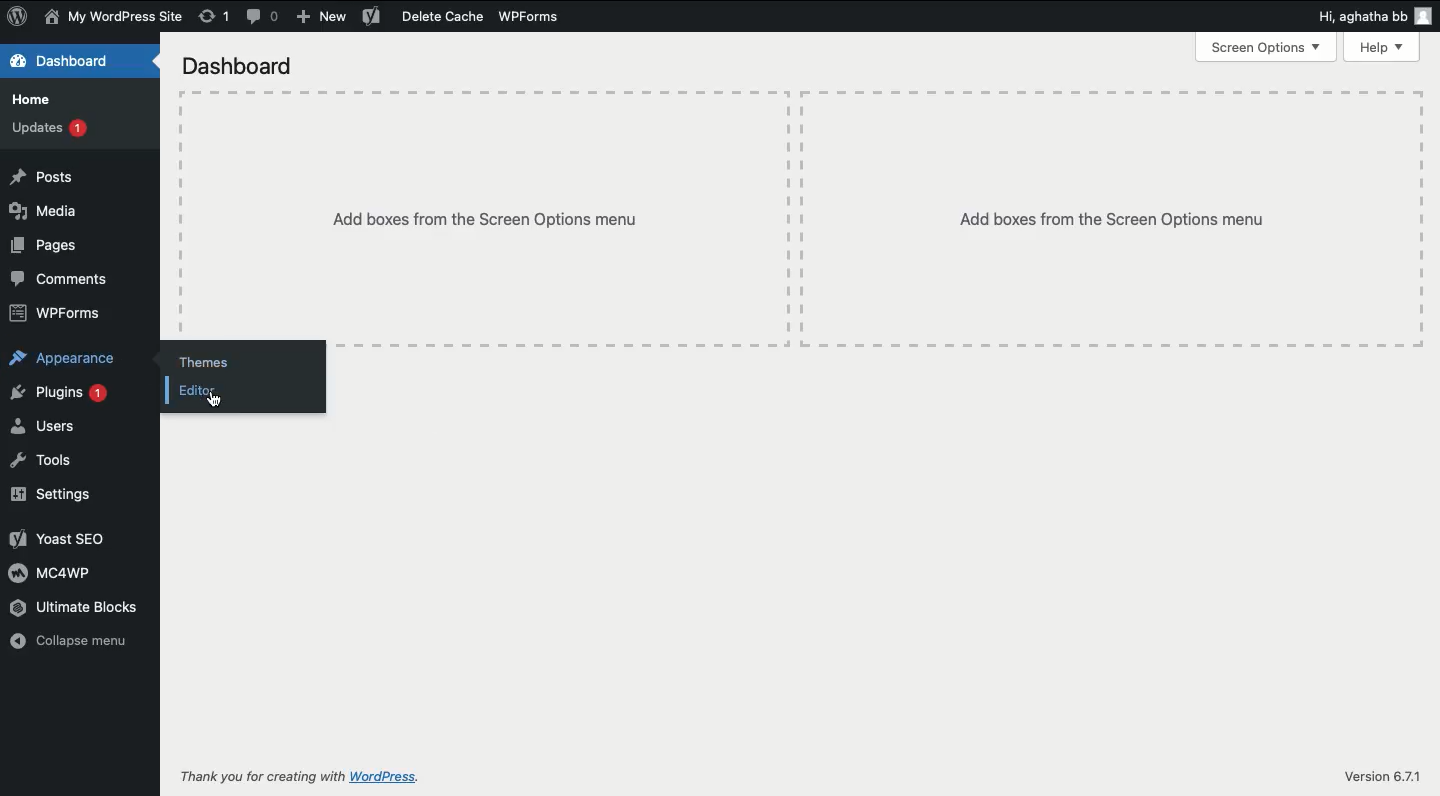 The image size is (1440, 796). What do you see at coordinates (66, 359) in the screenshot?
I see ` Appearance` at bounding box center [66, 359].